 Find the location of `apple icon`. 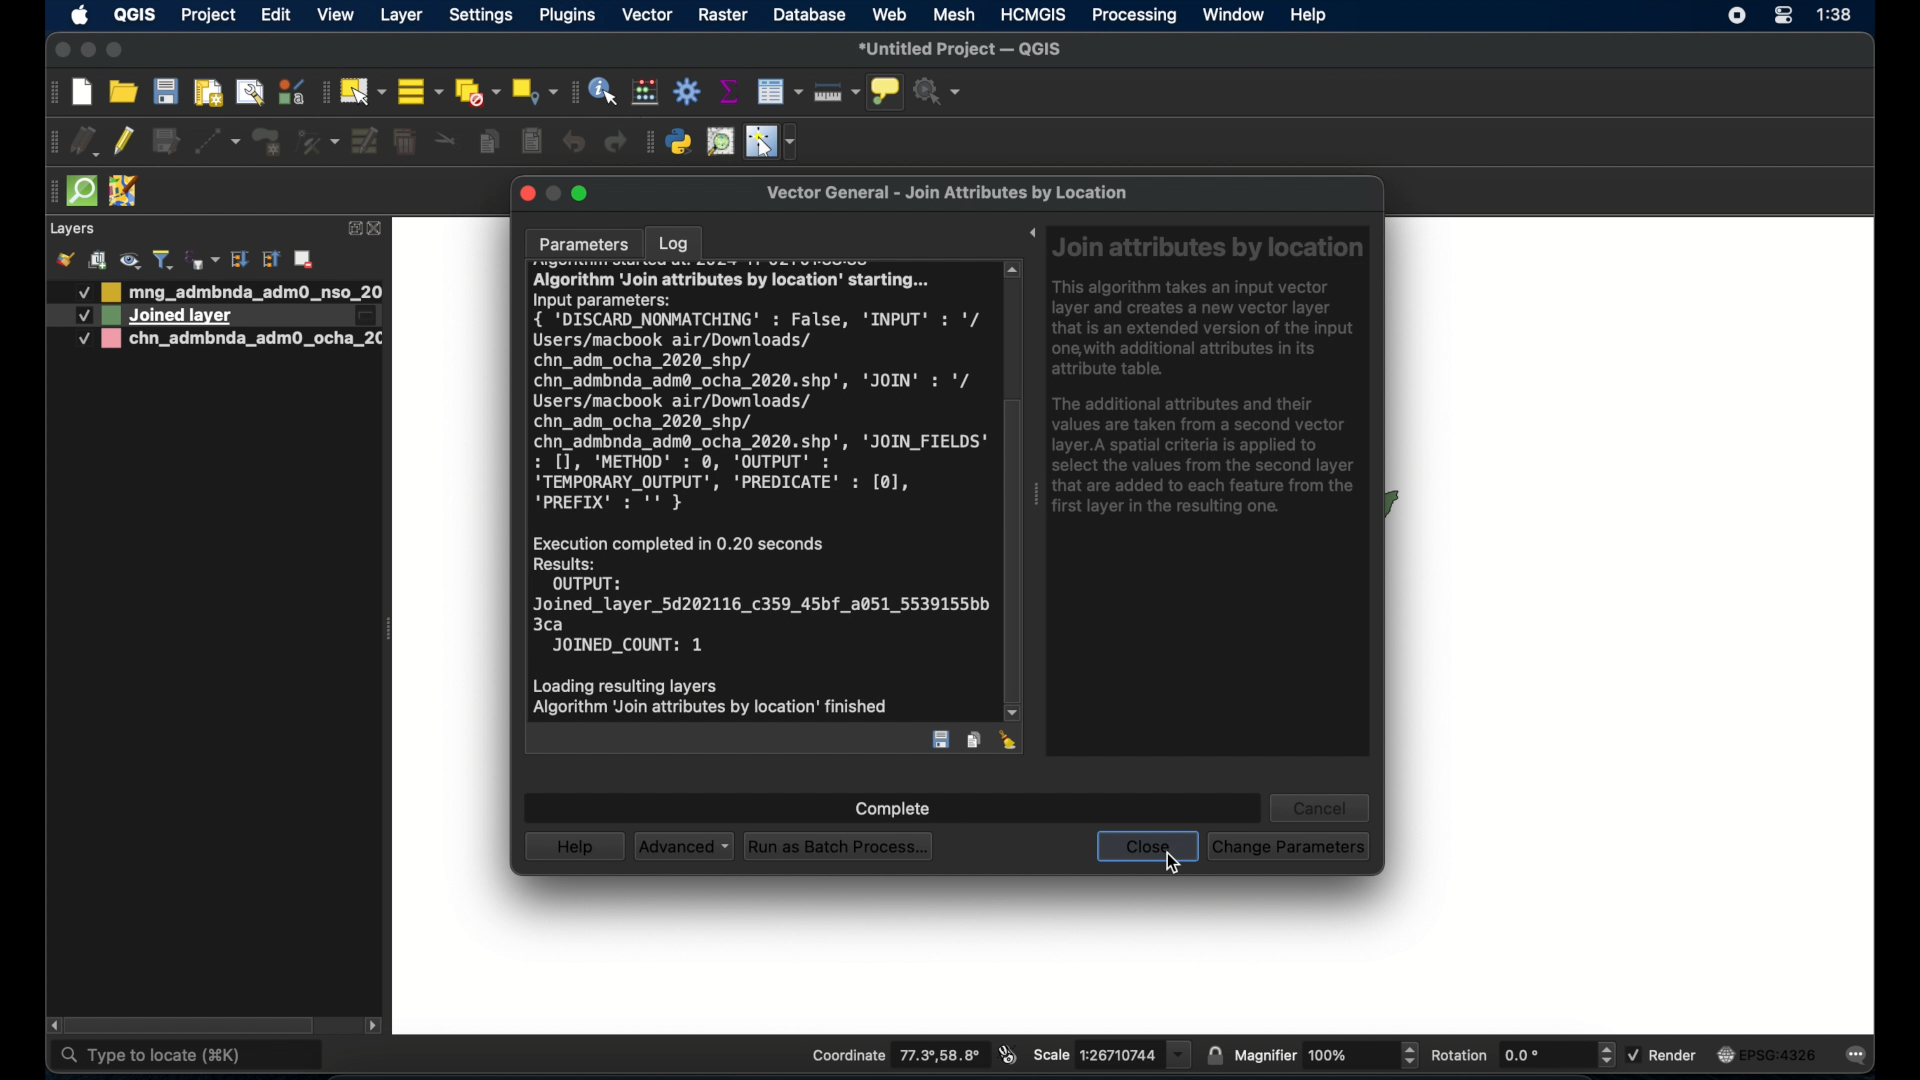

apple icon is located at coordinates (79, 15).